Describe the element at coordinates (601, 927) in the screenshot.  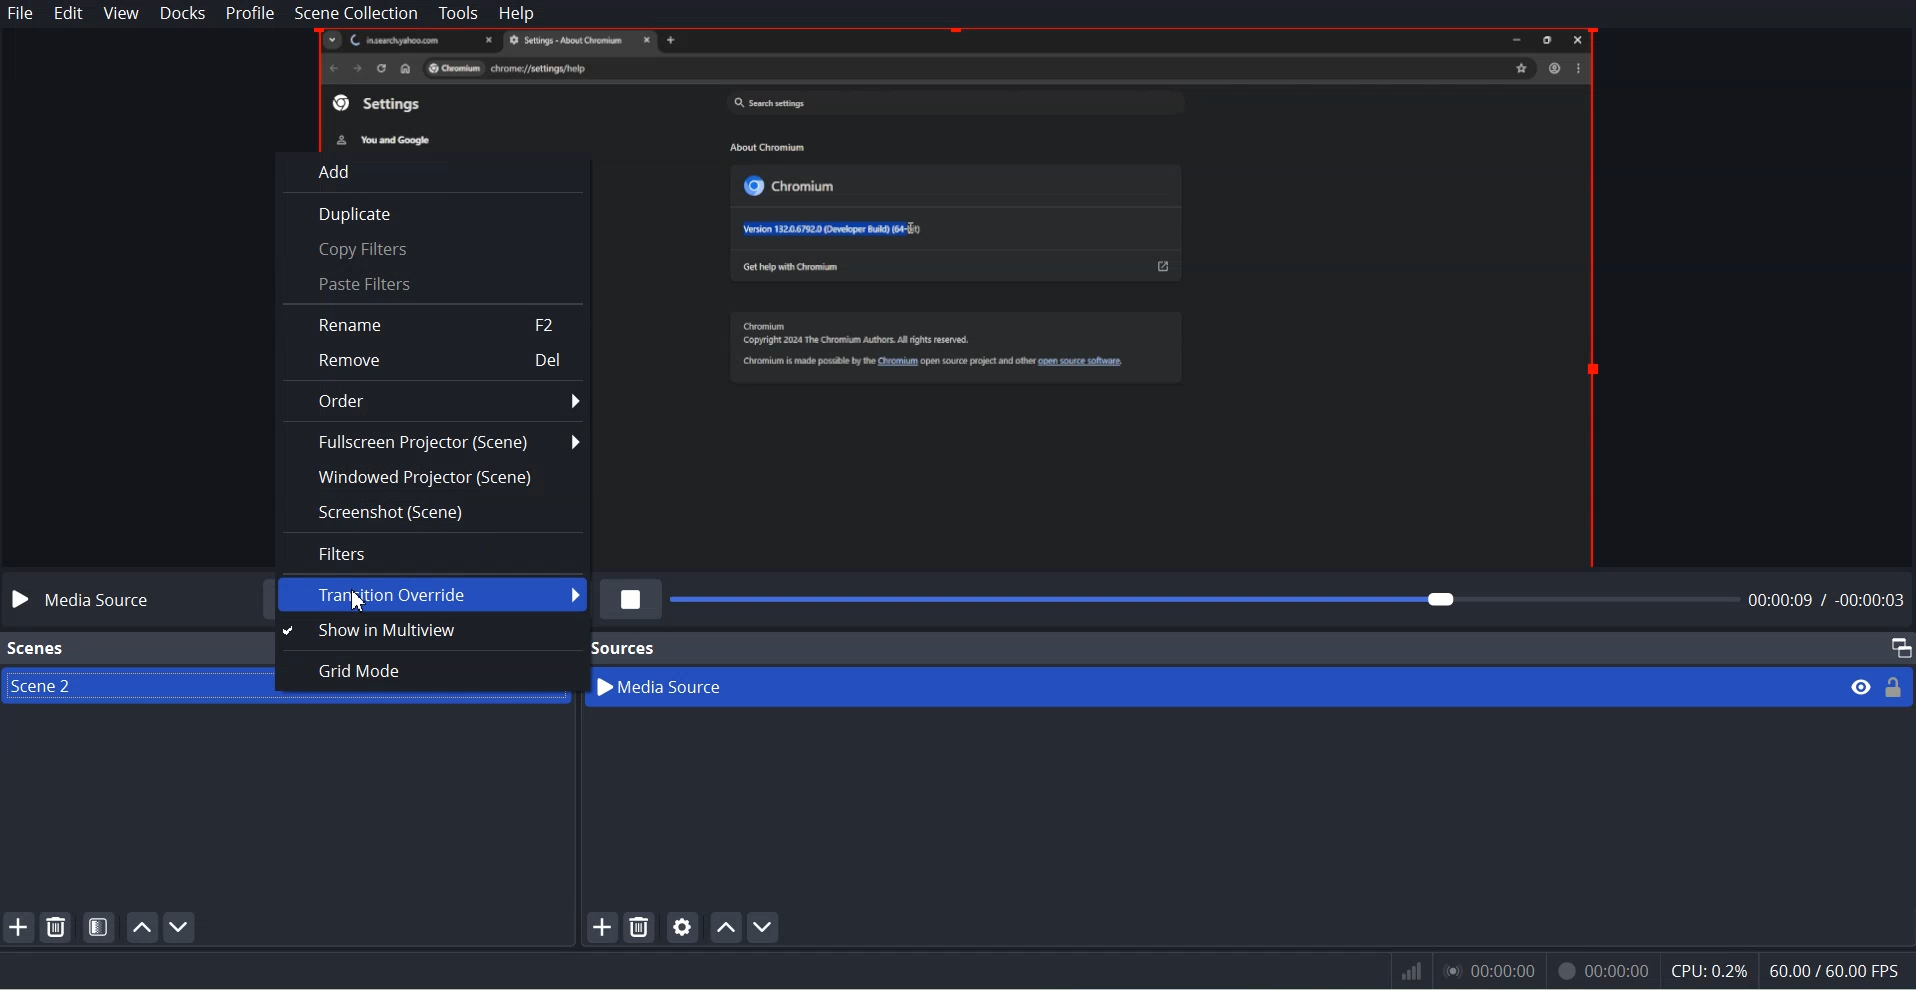
I see `add source` at that location.